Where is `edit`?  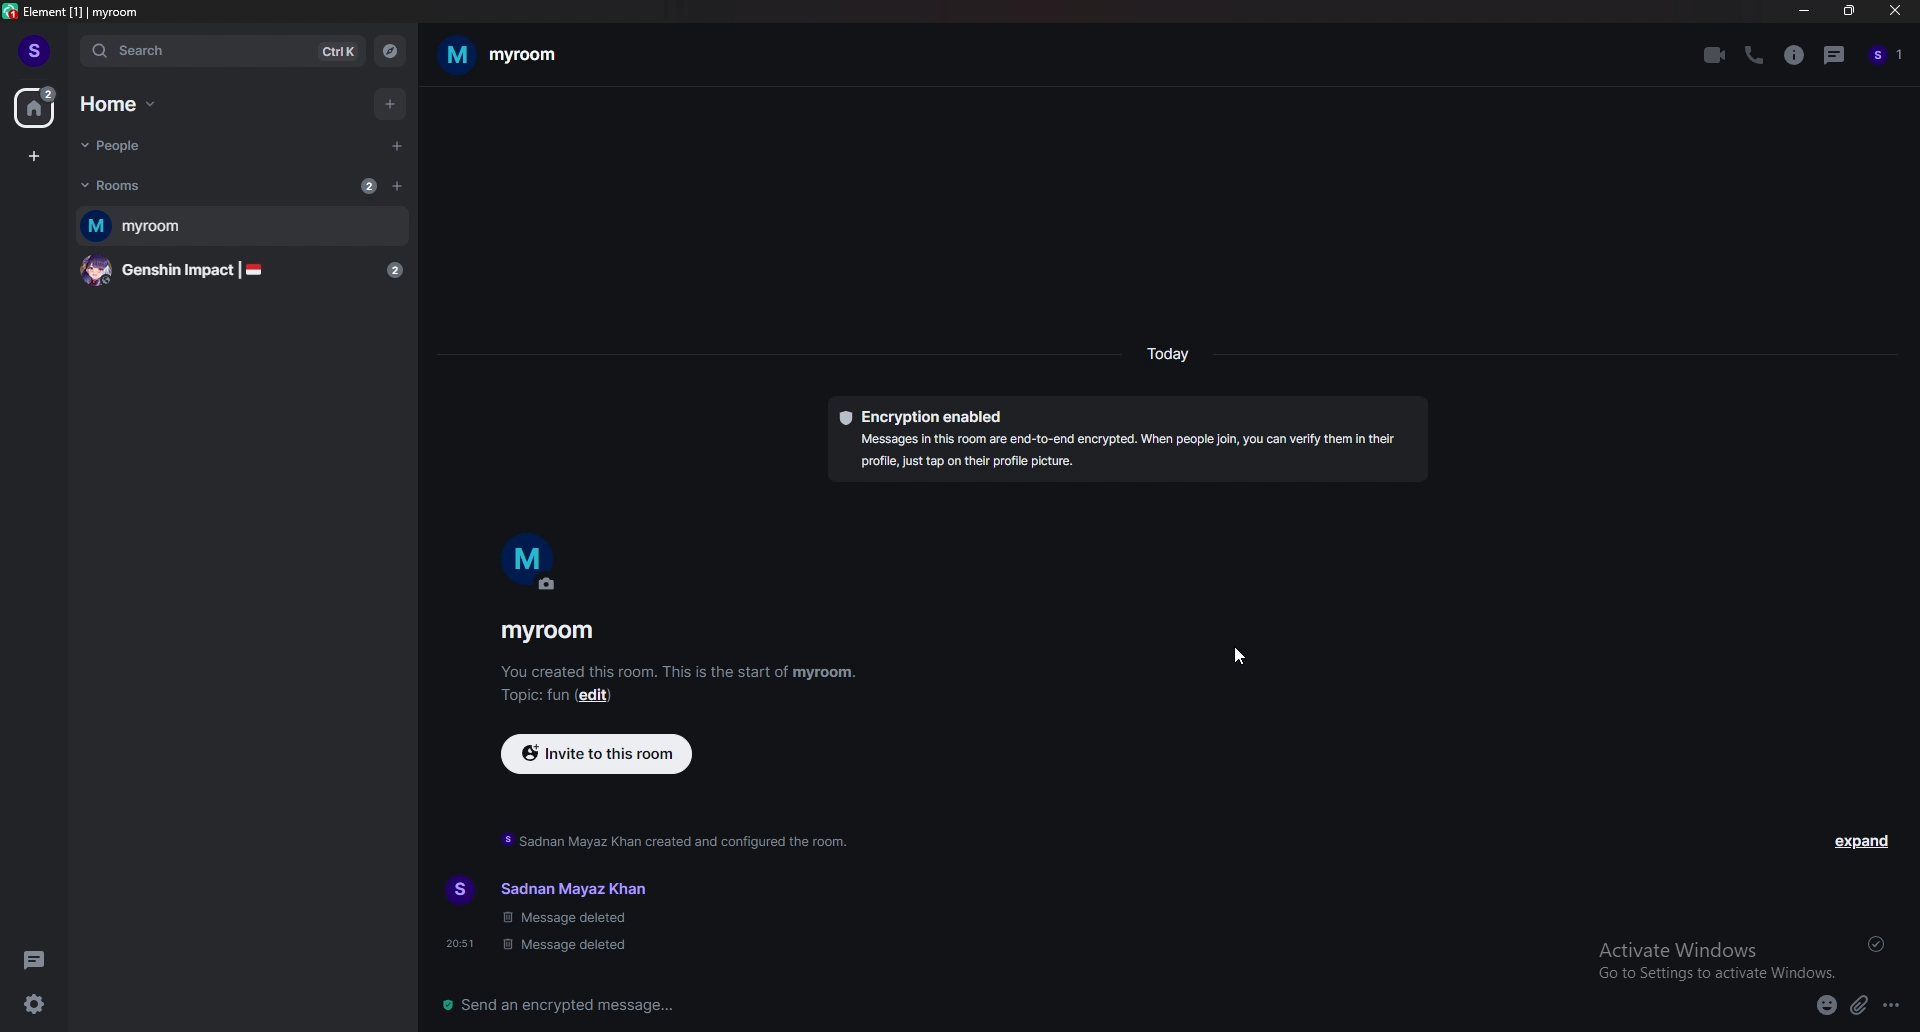 edit is located at coordinates (601, 699).